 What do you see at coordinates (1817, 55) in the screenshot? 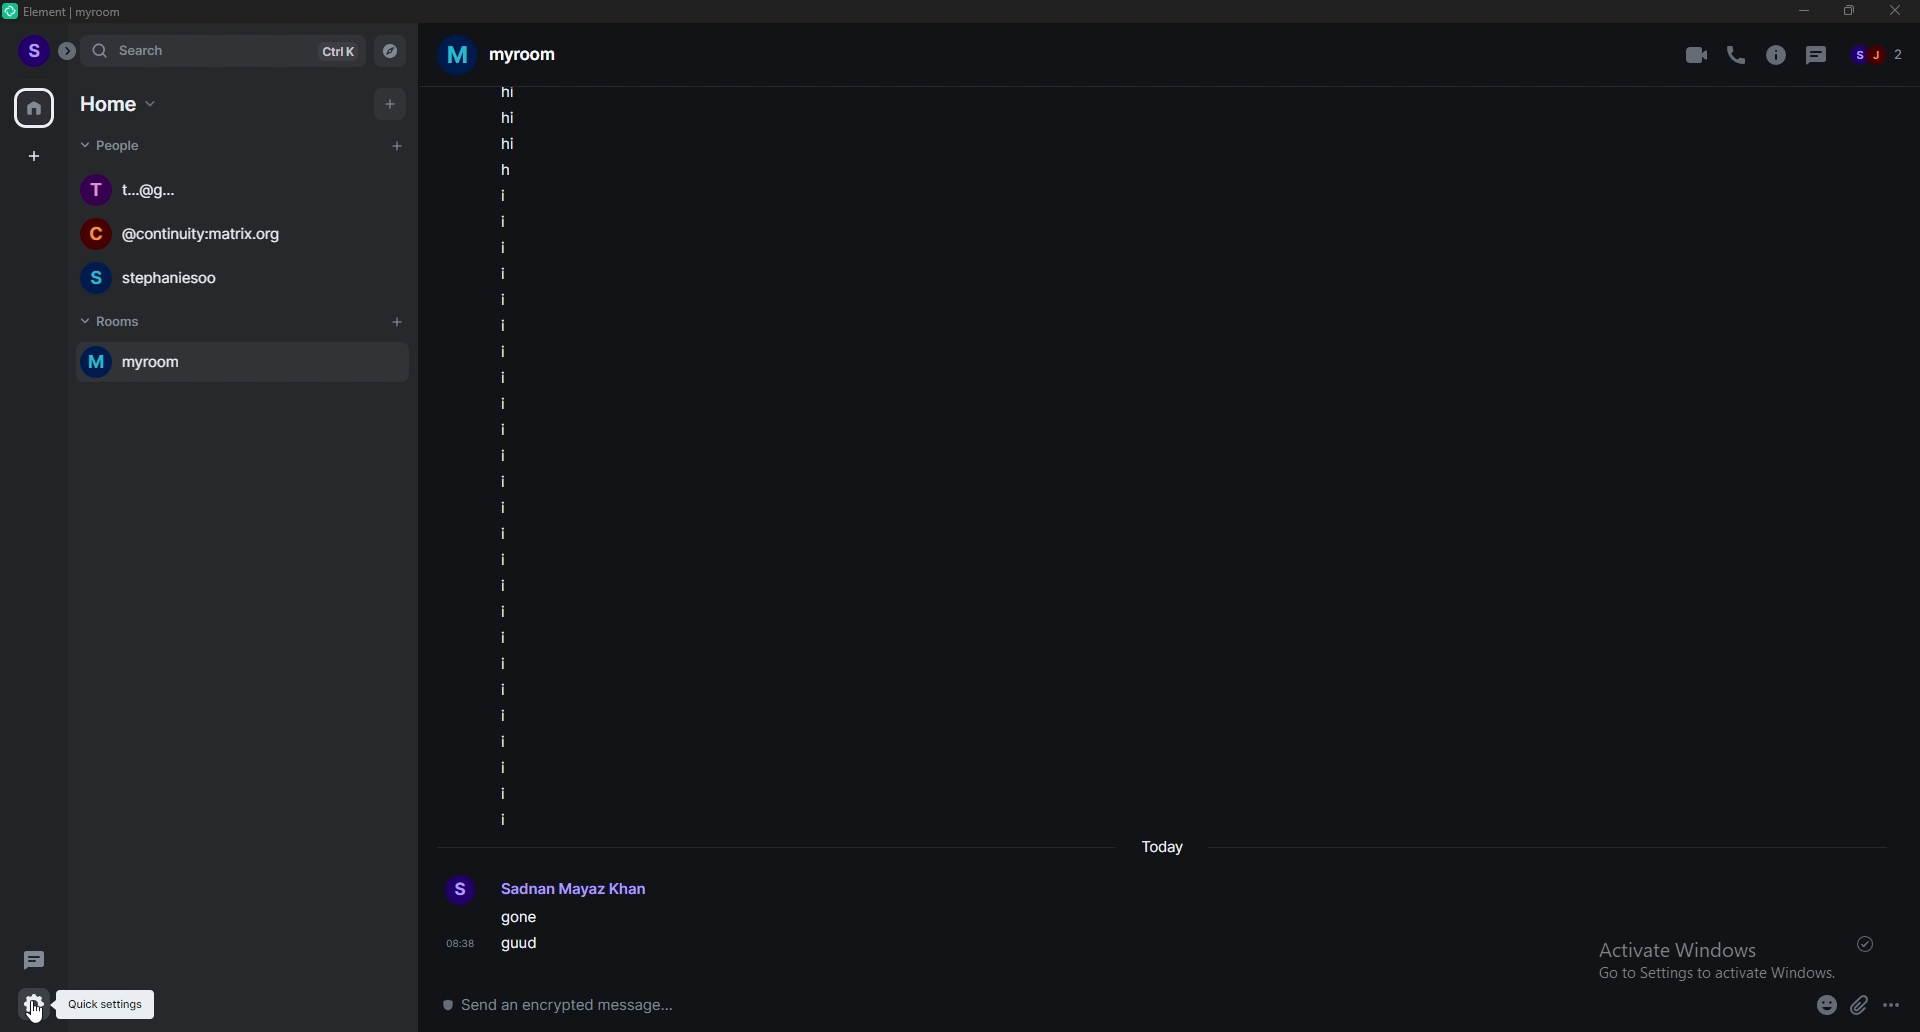
I see `thread` at bounding box center [1817, 55].